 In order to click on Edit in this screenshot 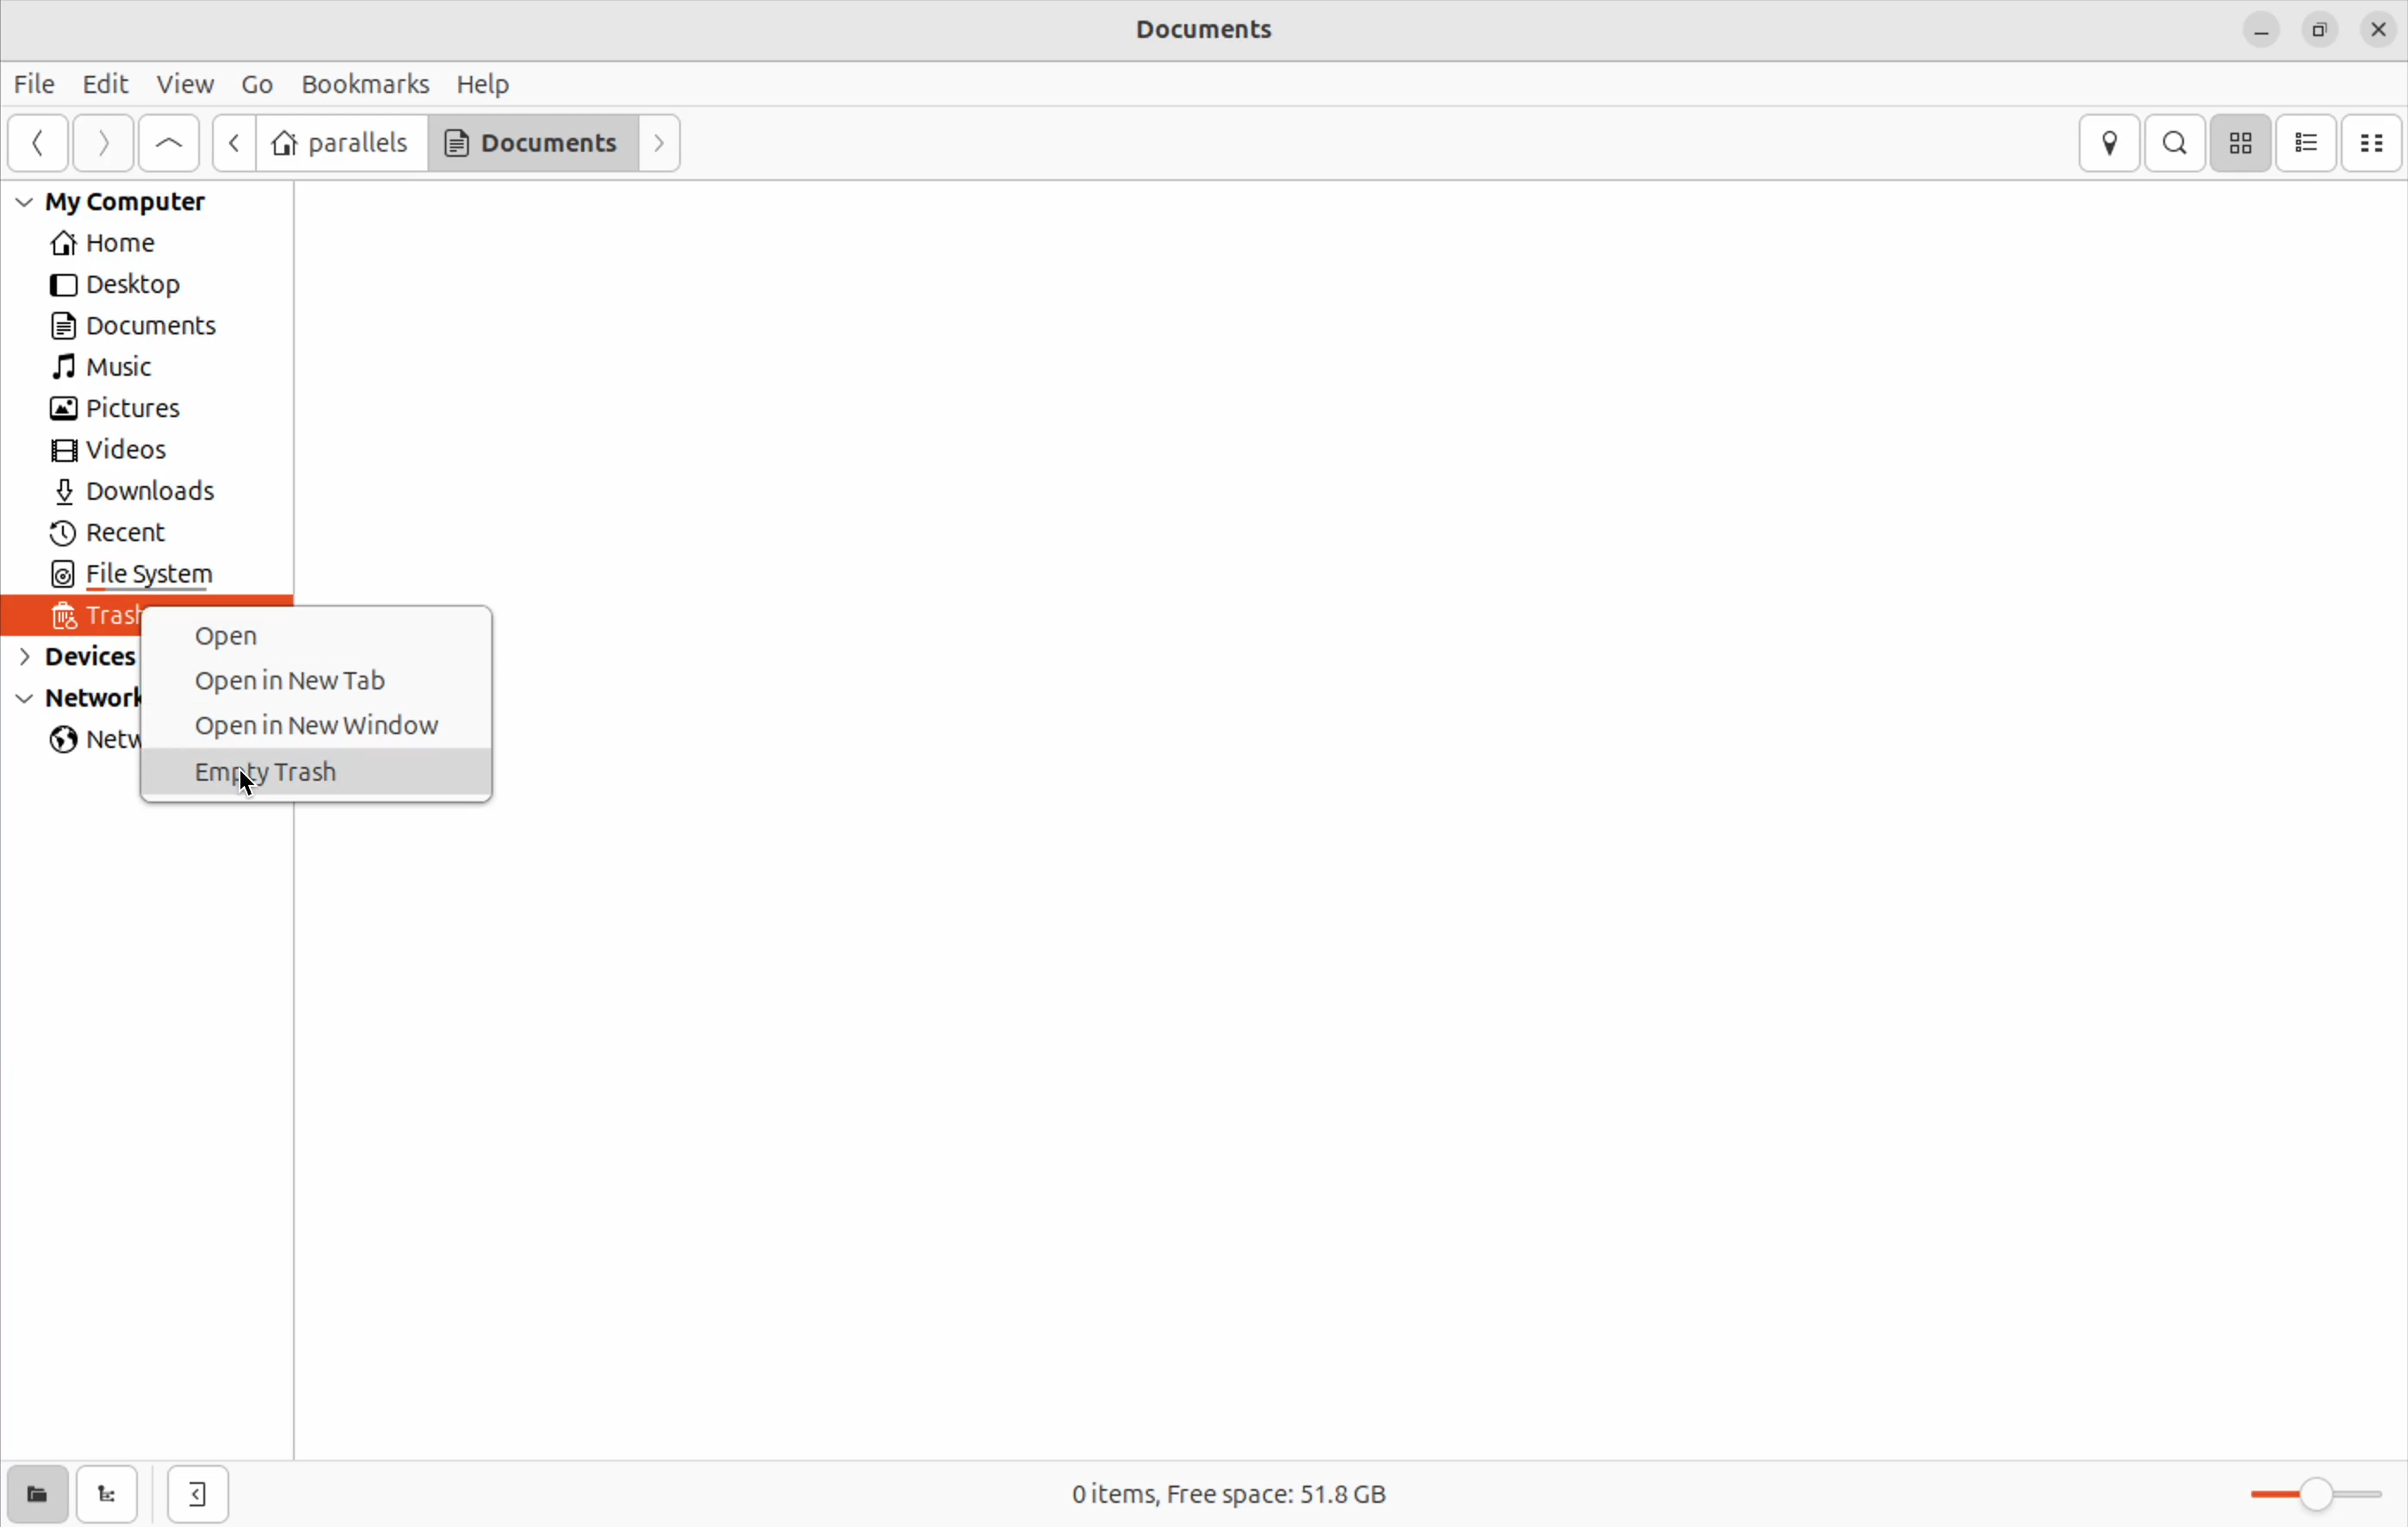, I will do `click(103, 82)`.